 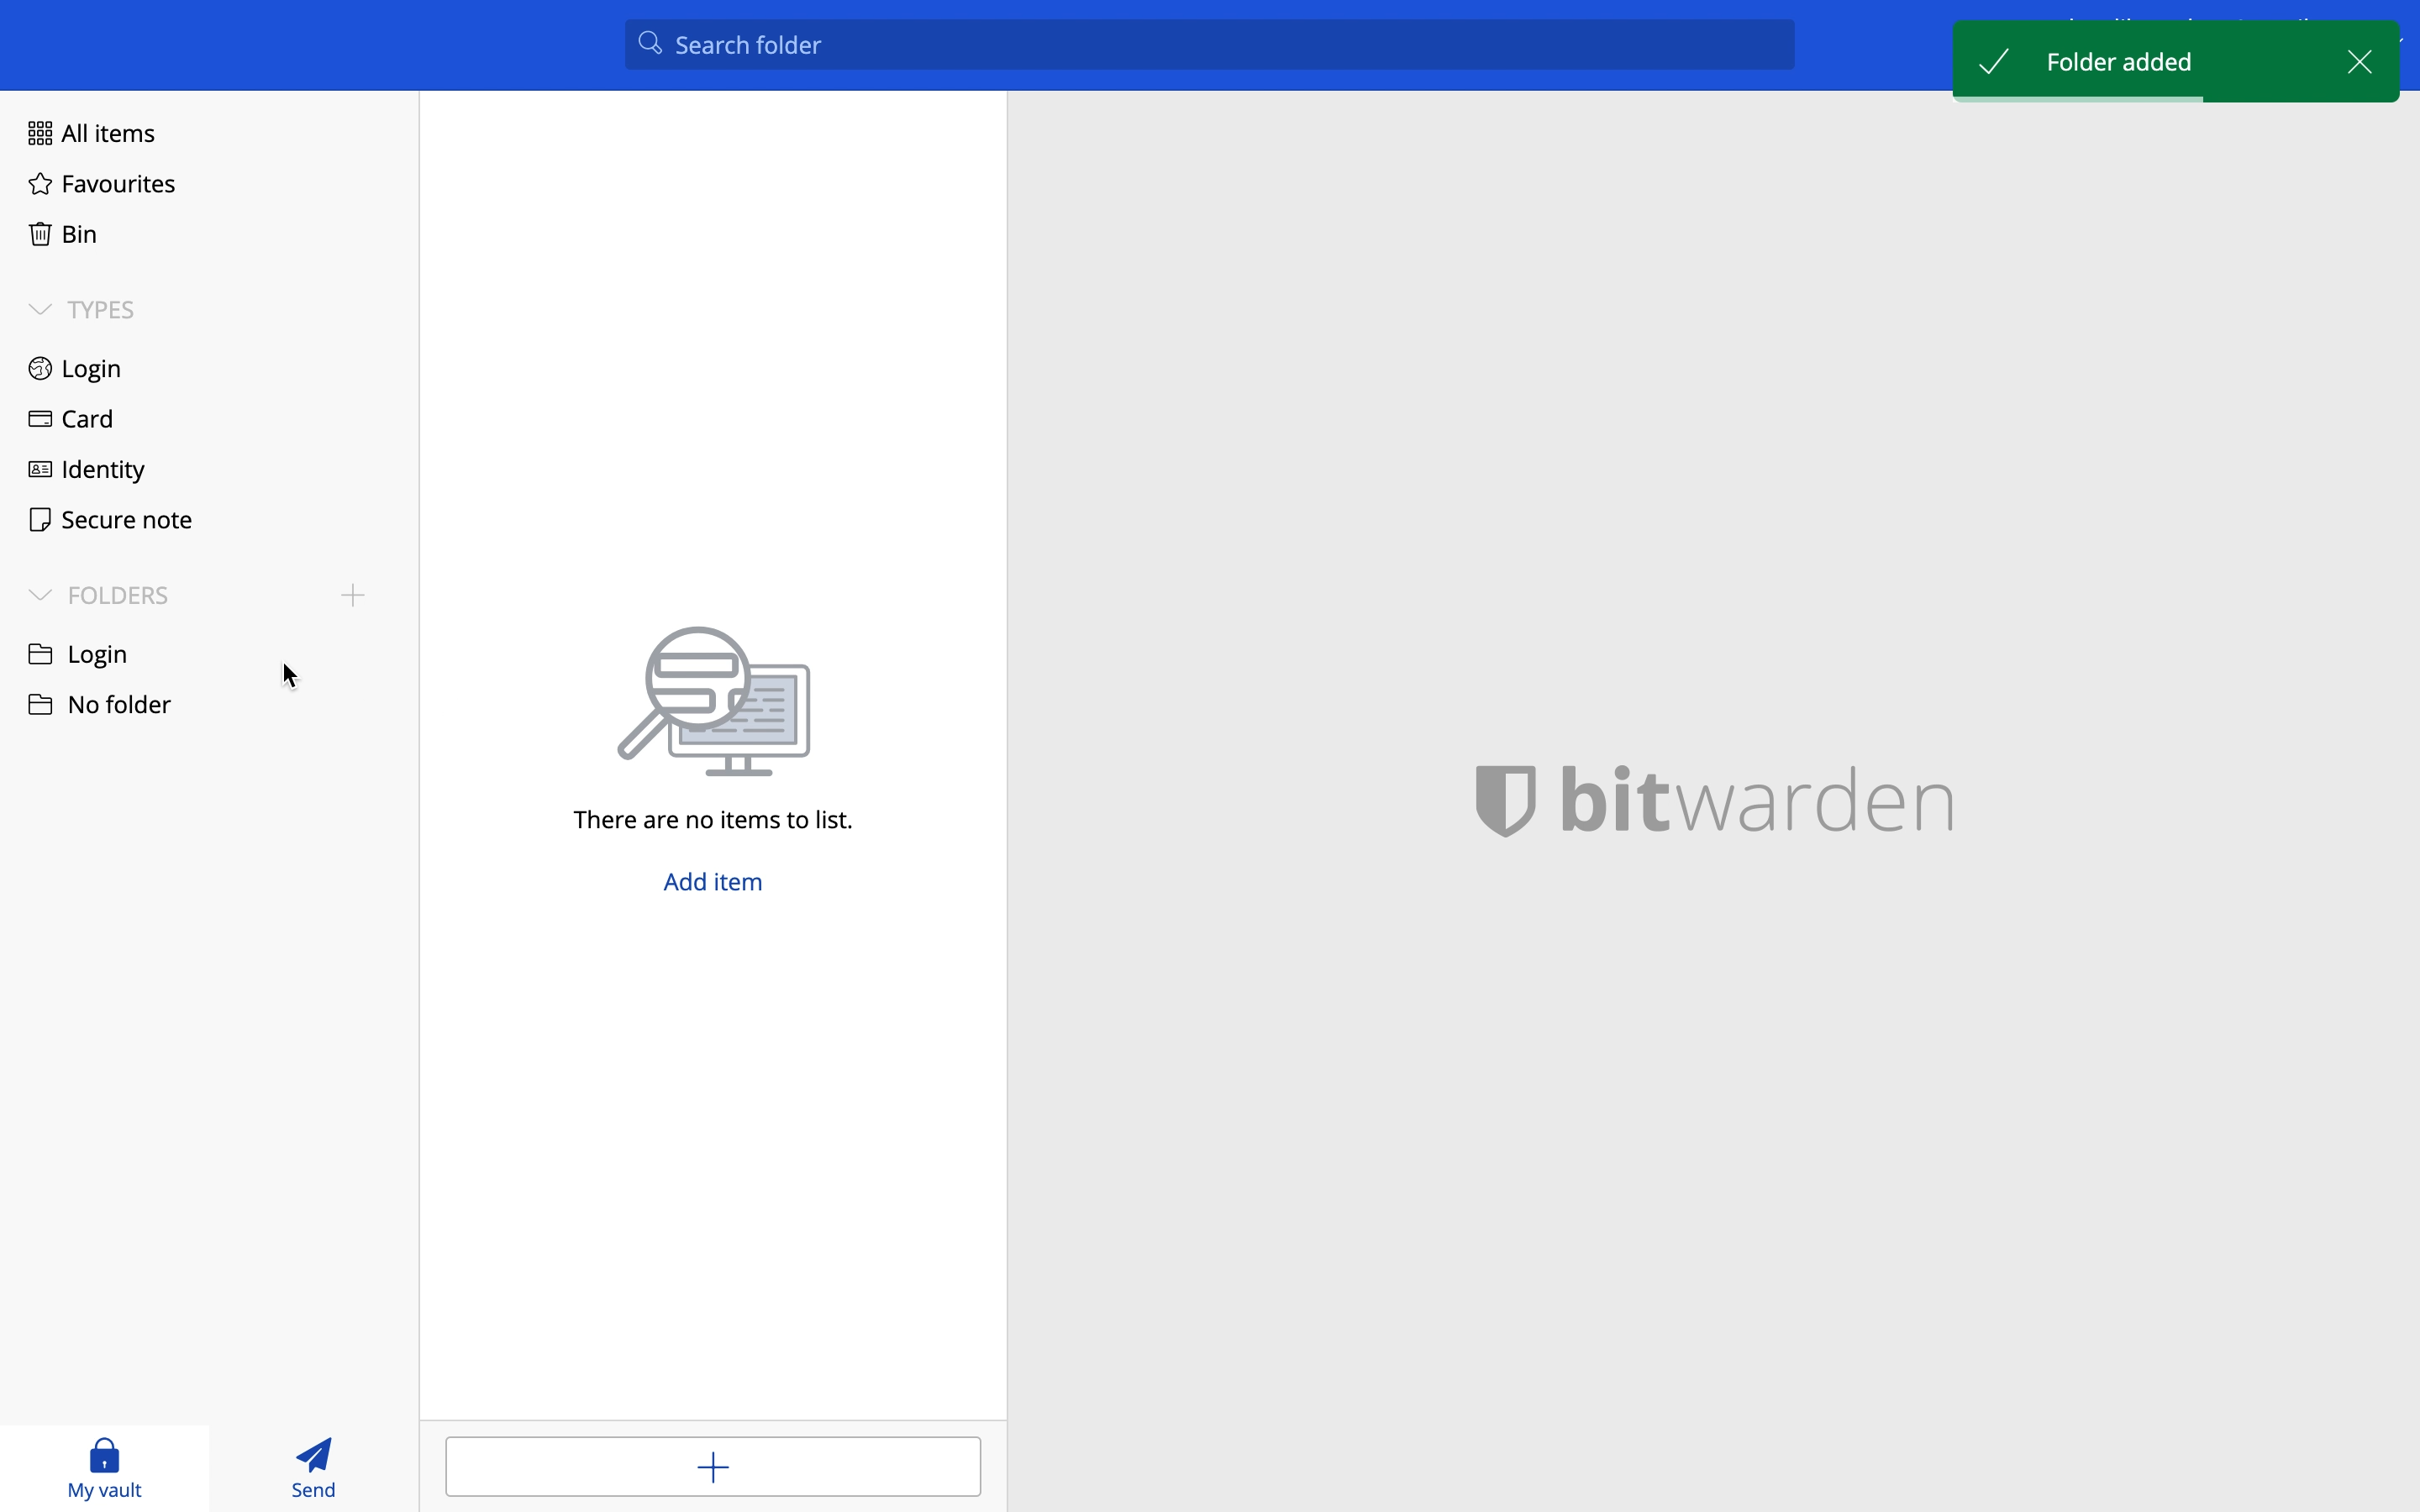 What do you see at coordinates (719, 888) in the screenshot?
I see `add item` at bounding box center [719, 888].